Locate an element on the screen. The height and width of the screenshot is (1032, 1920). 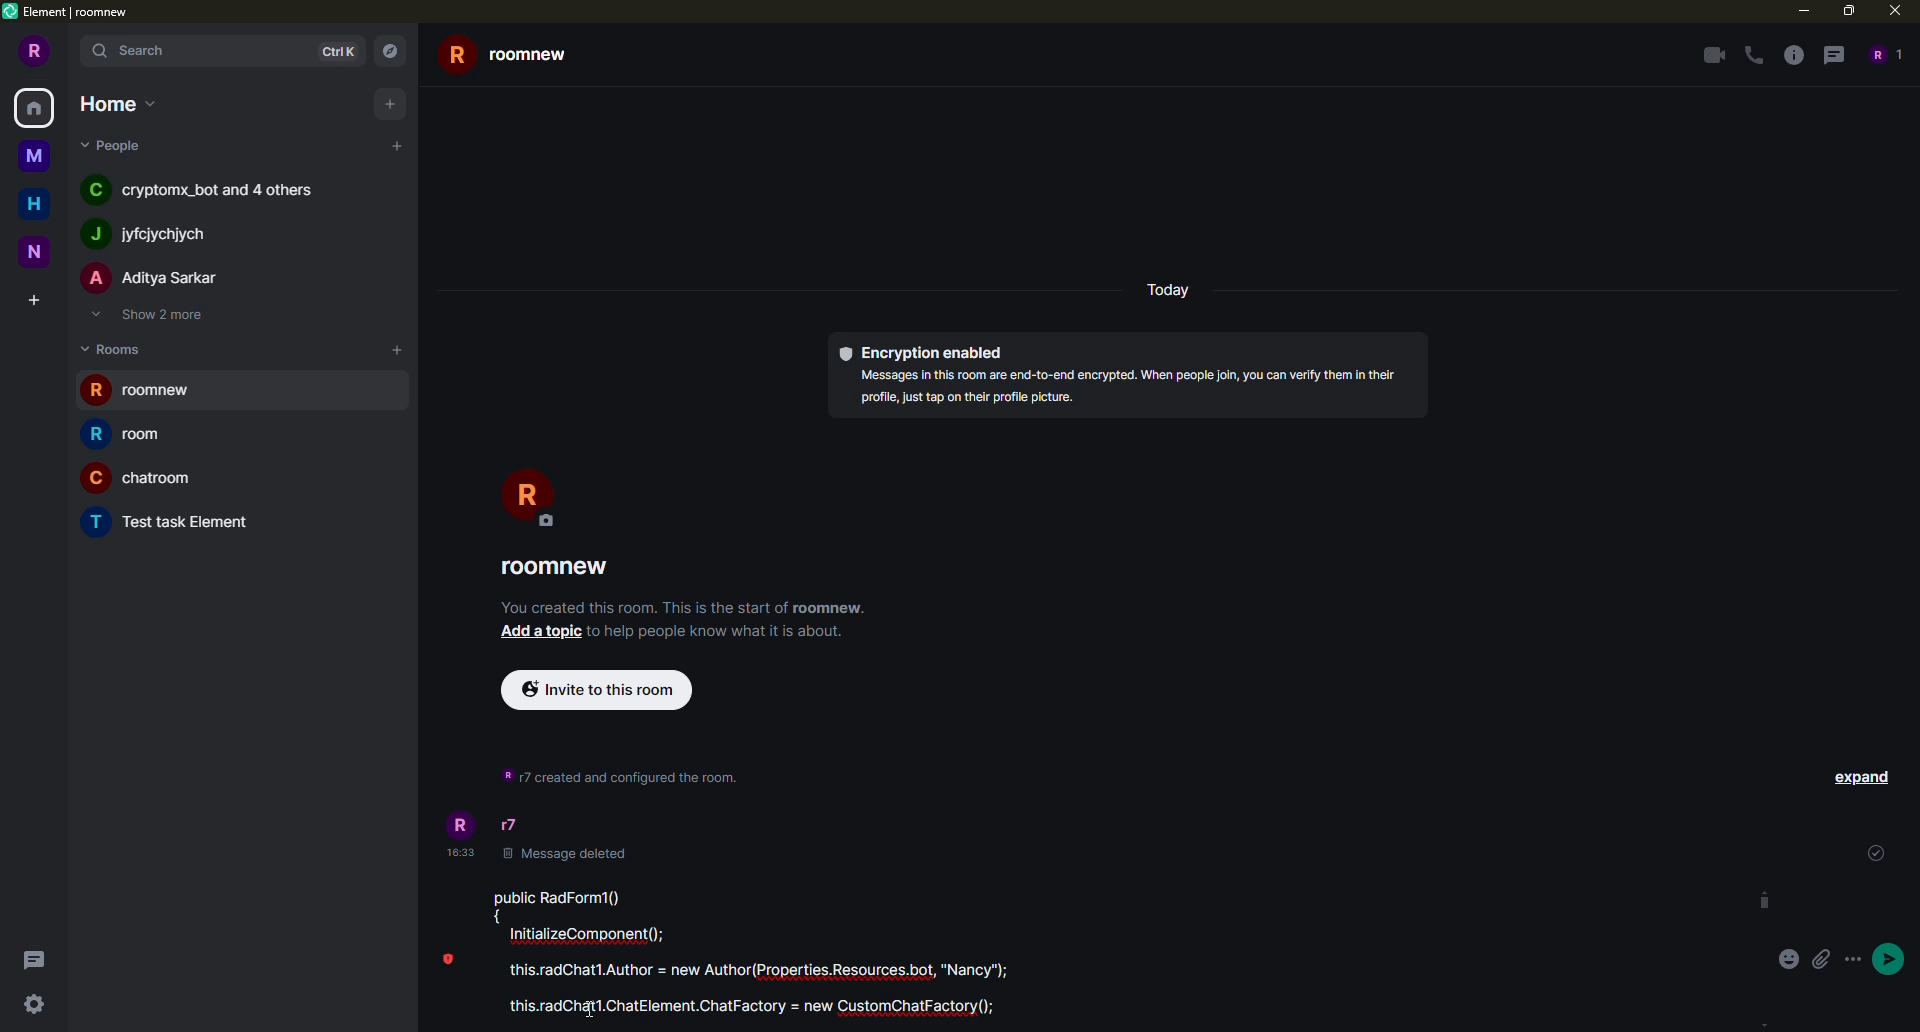
ctrlk is located at coordinates (339, 51).